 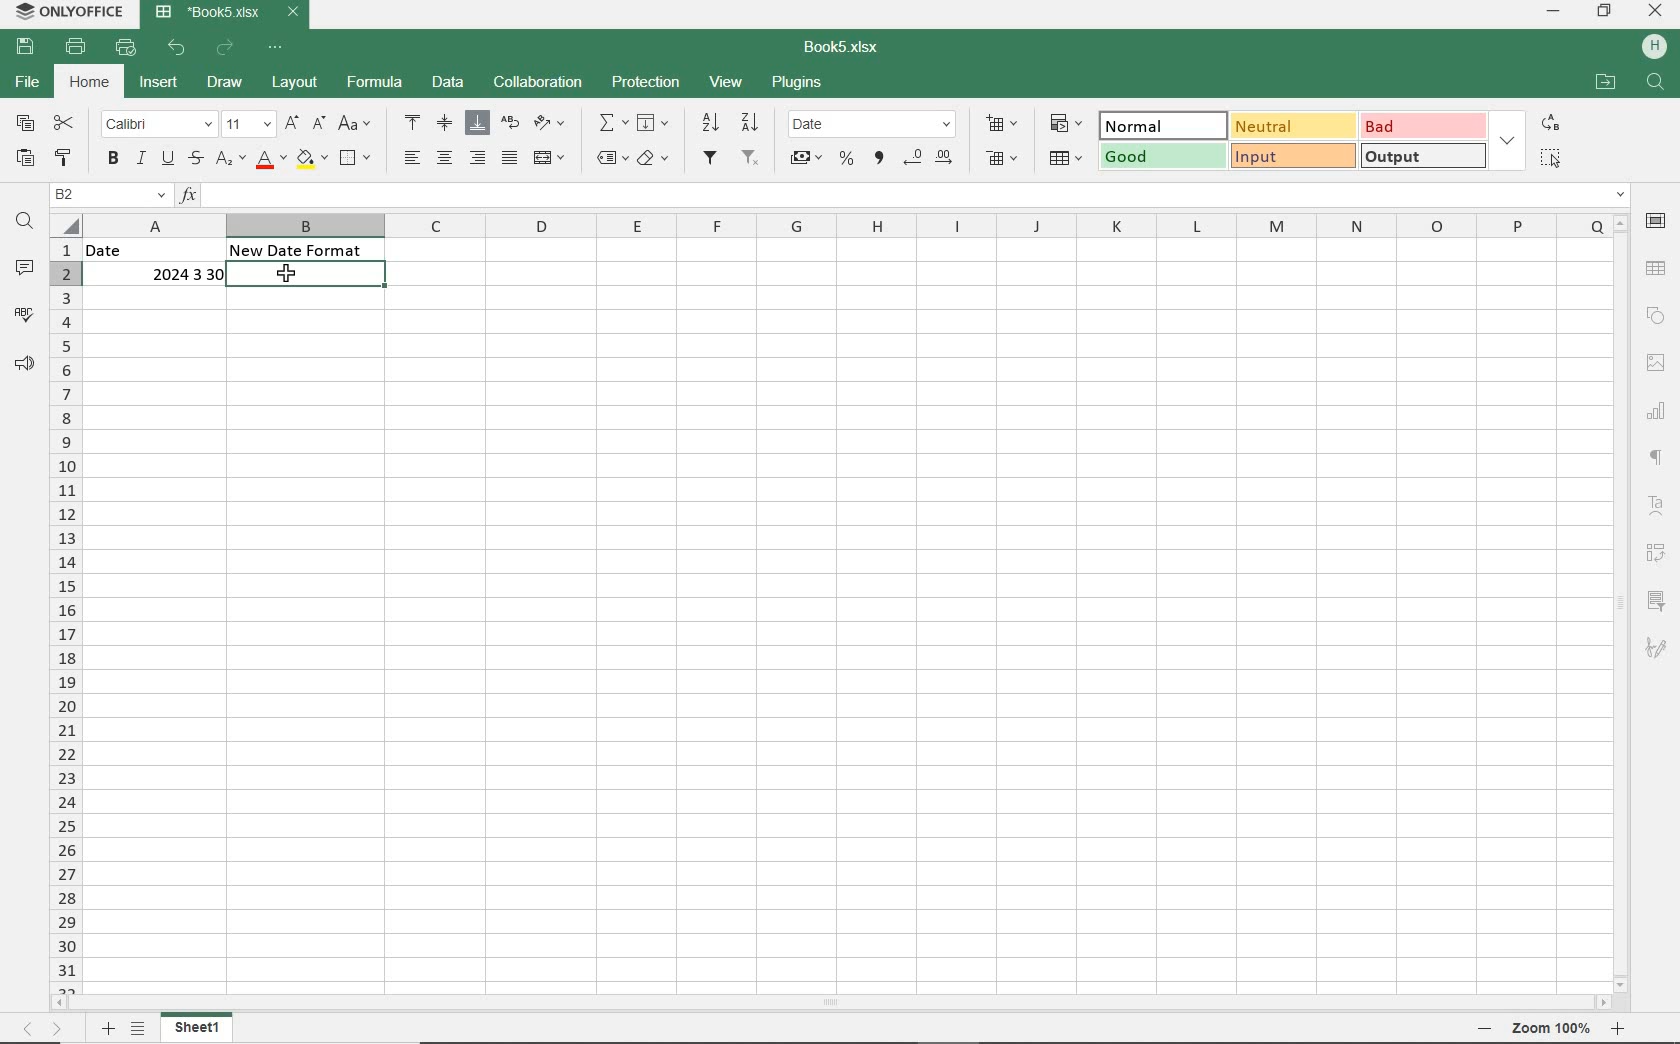 I want to click on HOME, so click(x=92, y=81).